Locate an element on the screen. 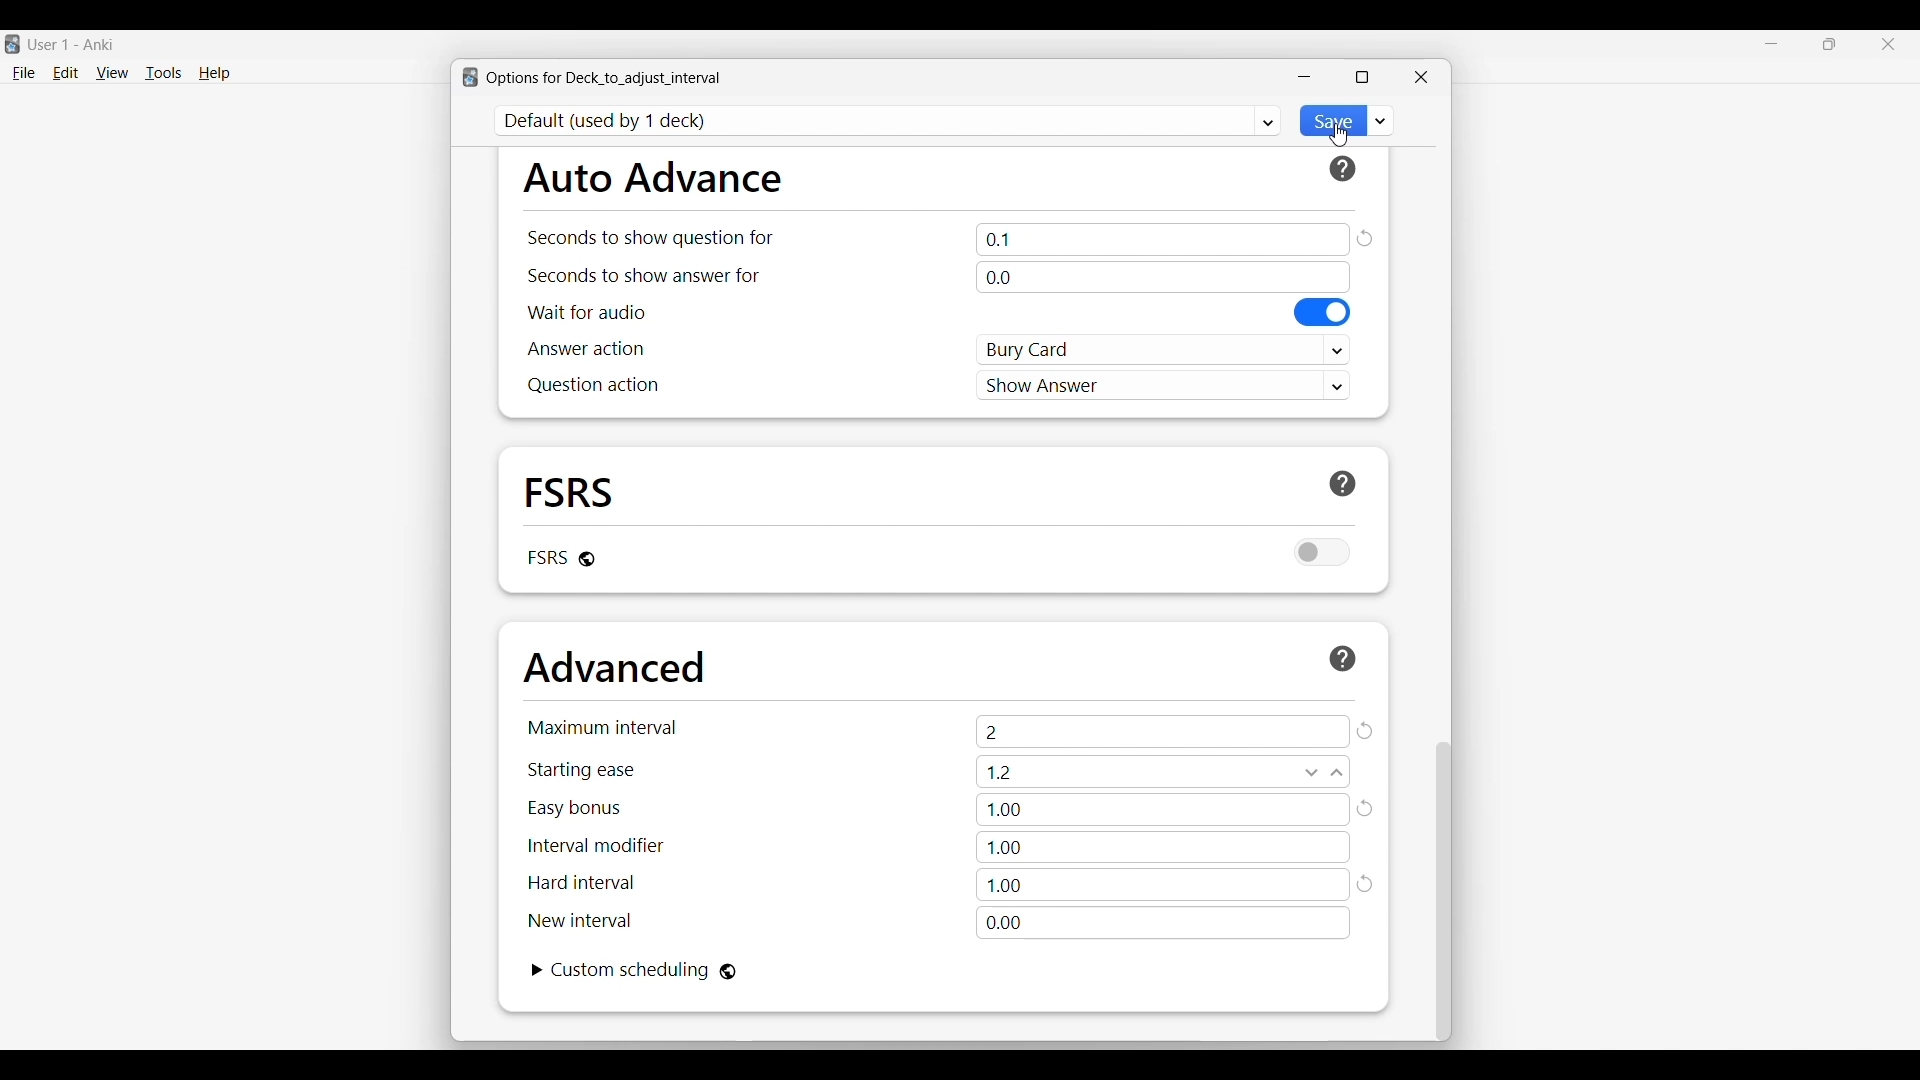 The image size is (1920, 1080). Indicates answer action is located at coordinates (586, 348).